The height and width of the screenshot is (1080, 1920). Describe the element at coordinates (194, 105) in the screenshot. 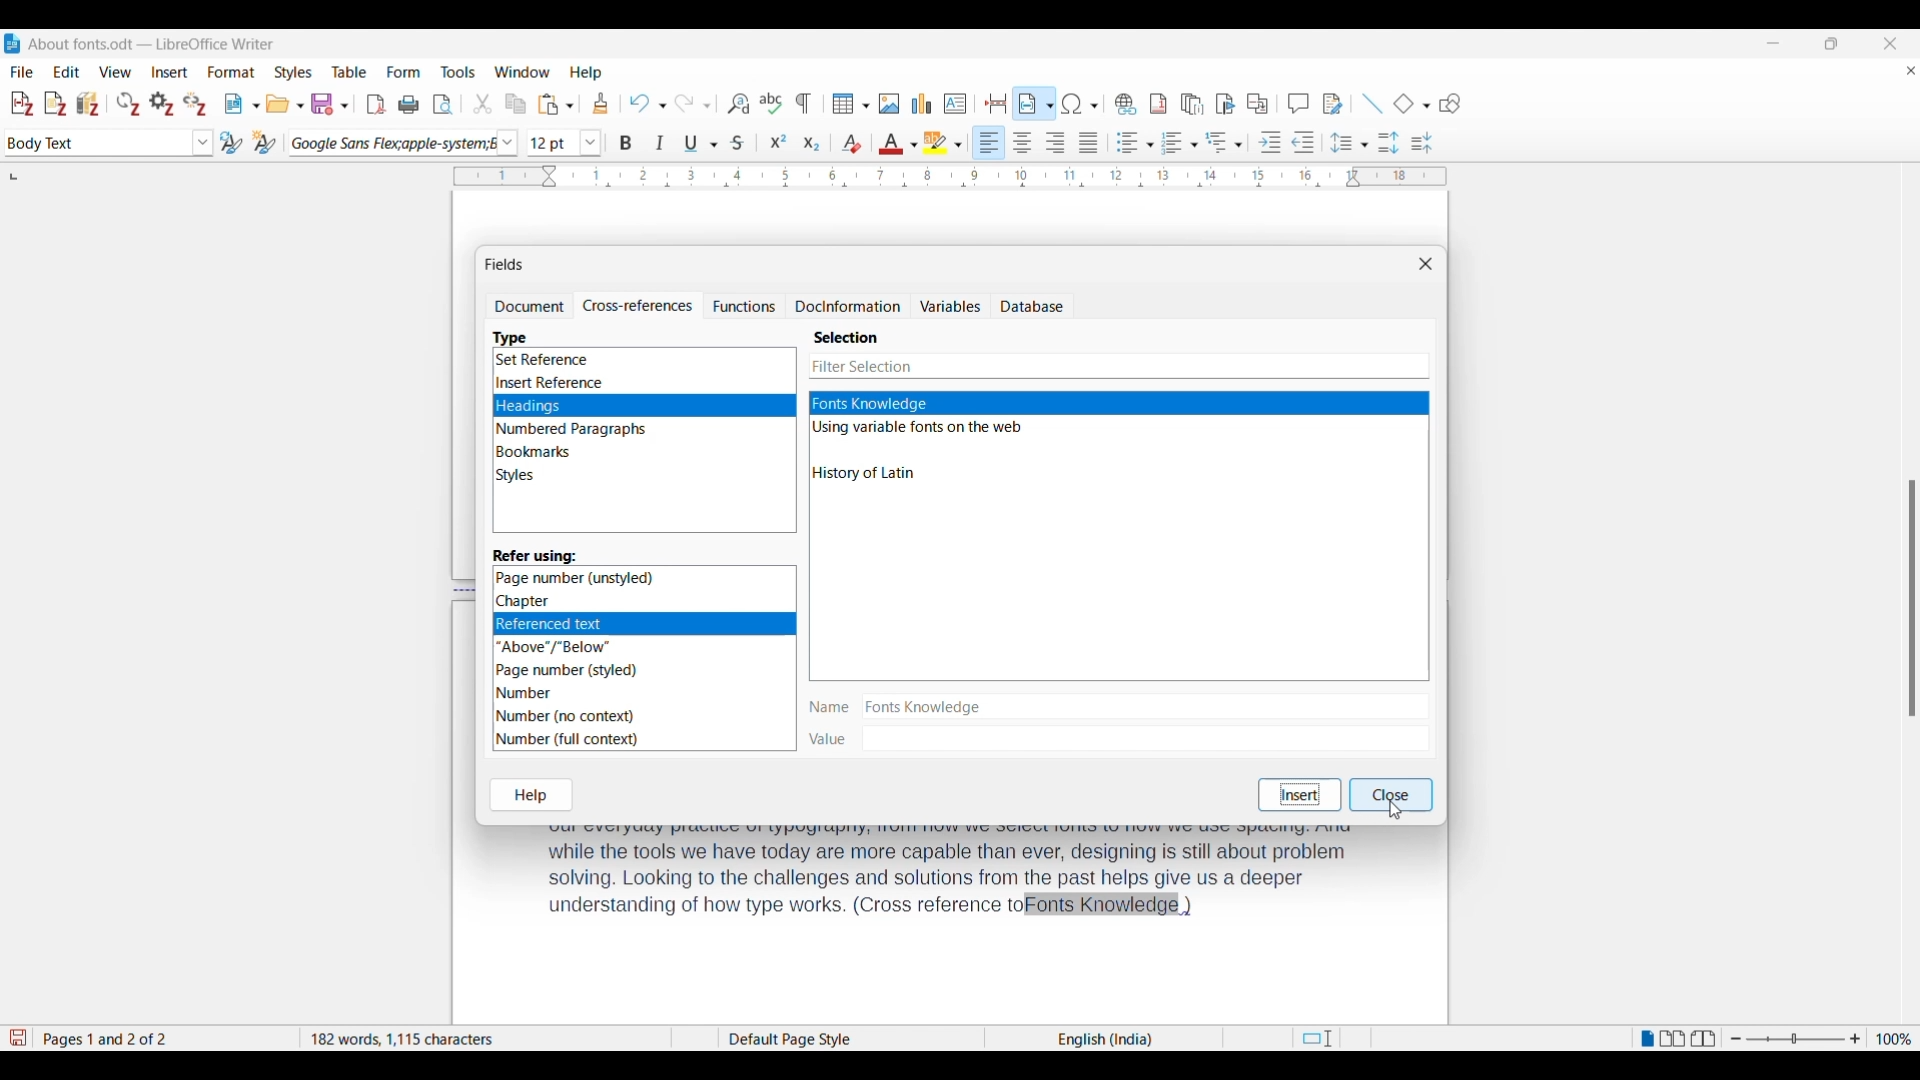

I see `Unlink citations` at that location.